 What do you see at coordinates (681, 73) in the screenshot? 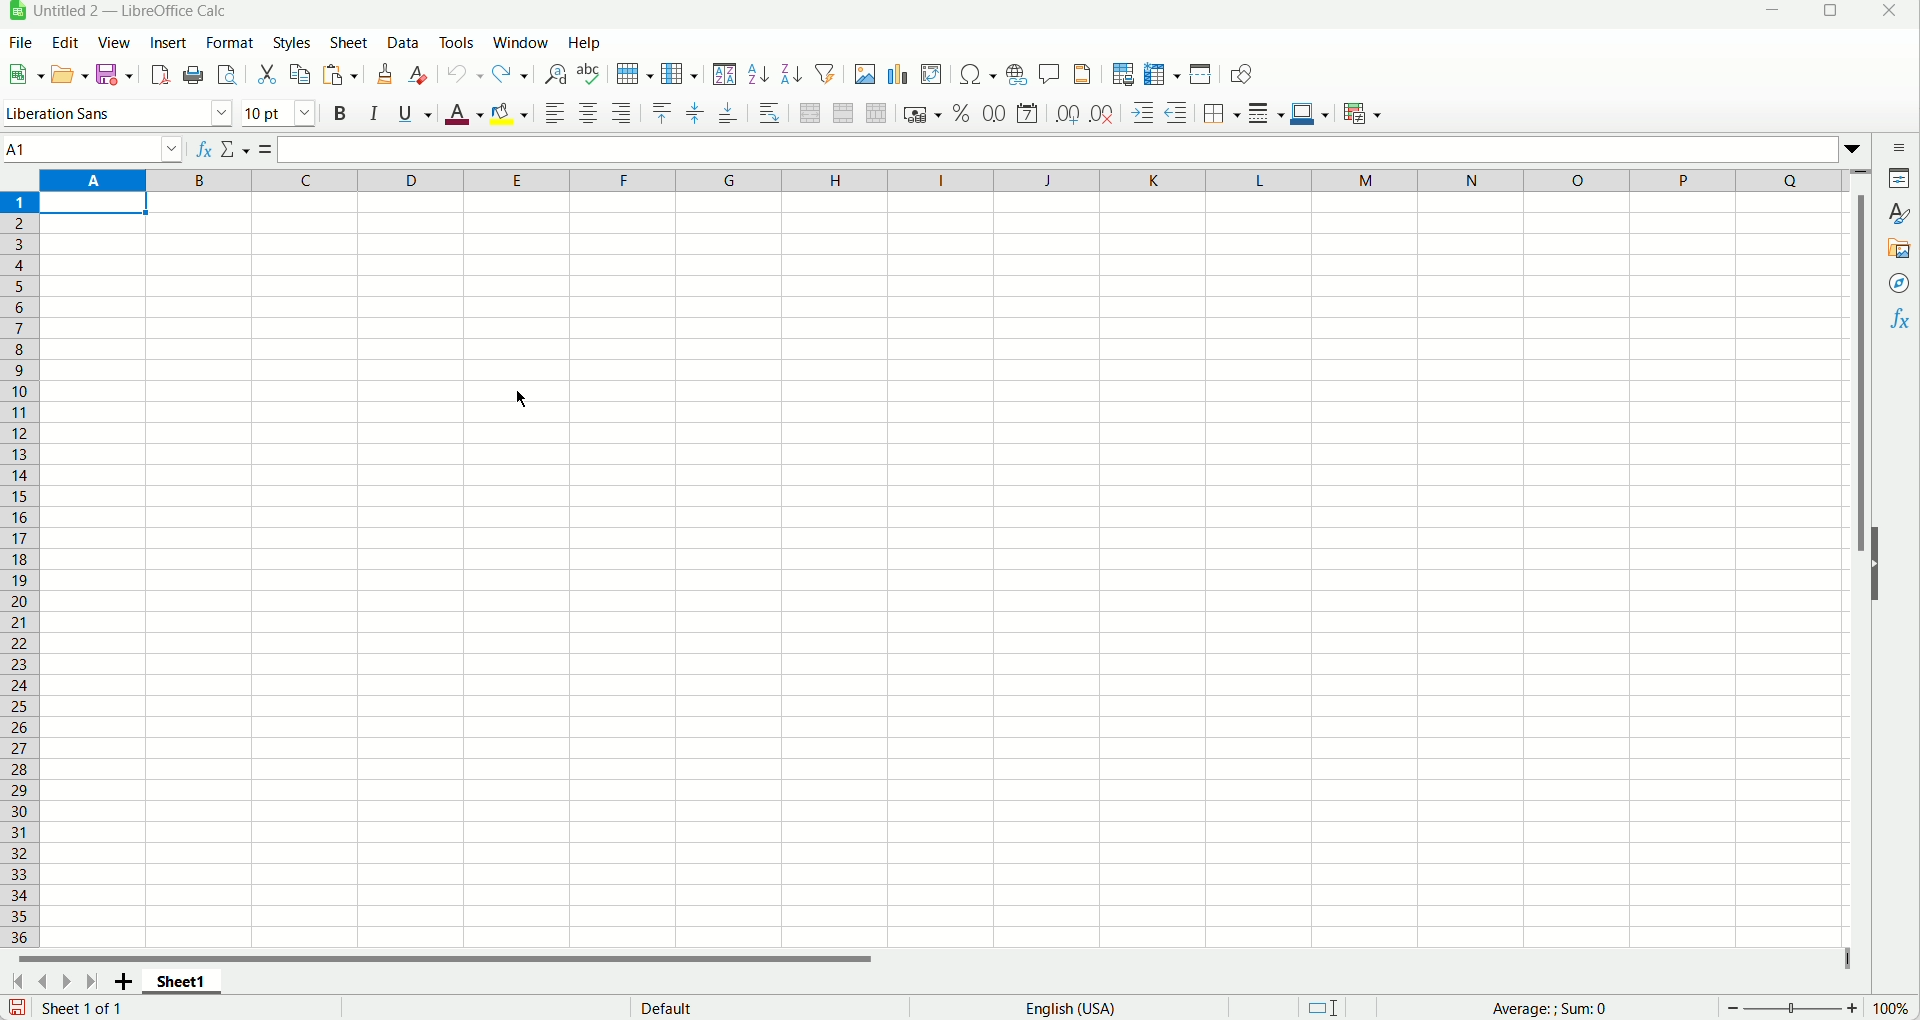
I see `Column` at bounding box center [681, 73].